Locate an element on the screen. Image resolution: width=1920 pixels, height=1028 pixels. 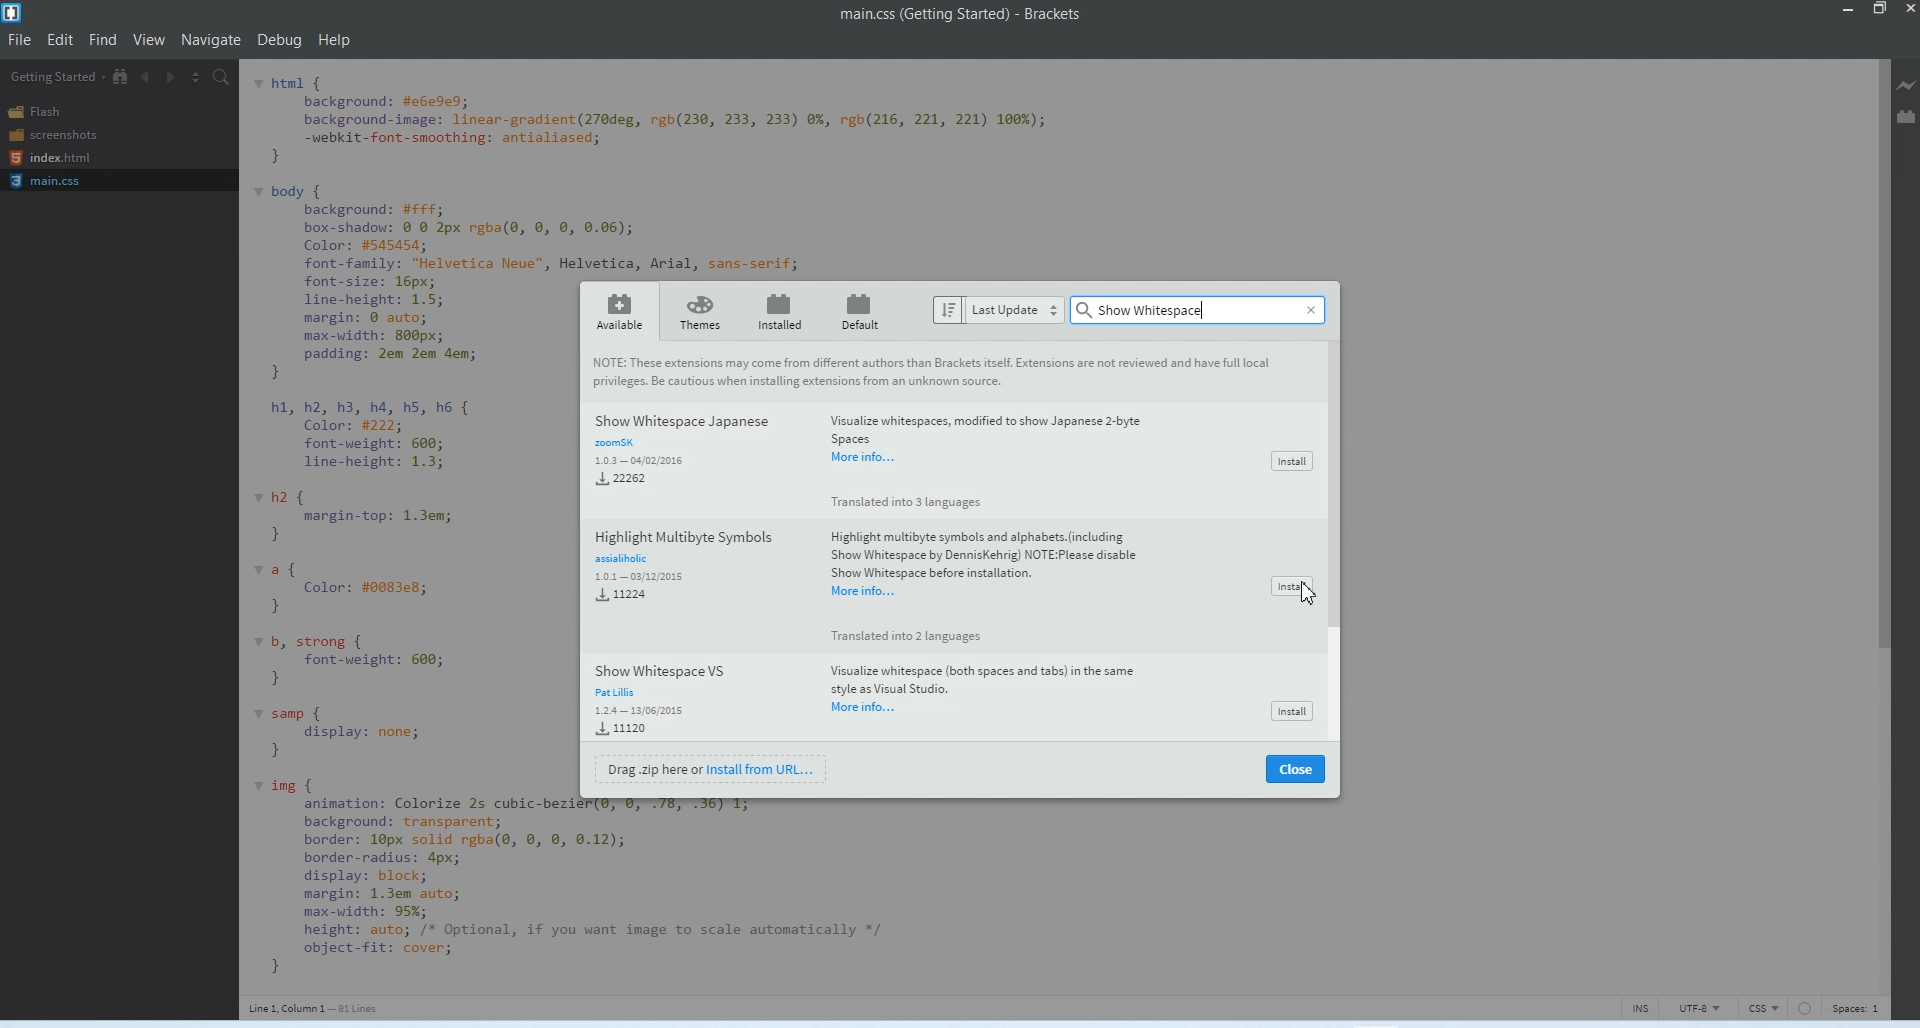
Code is located at coordinates (399, 534).